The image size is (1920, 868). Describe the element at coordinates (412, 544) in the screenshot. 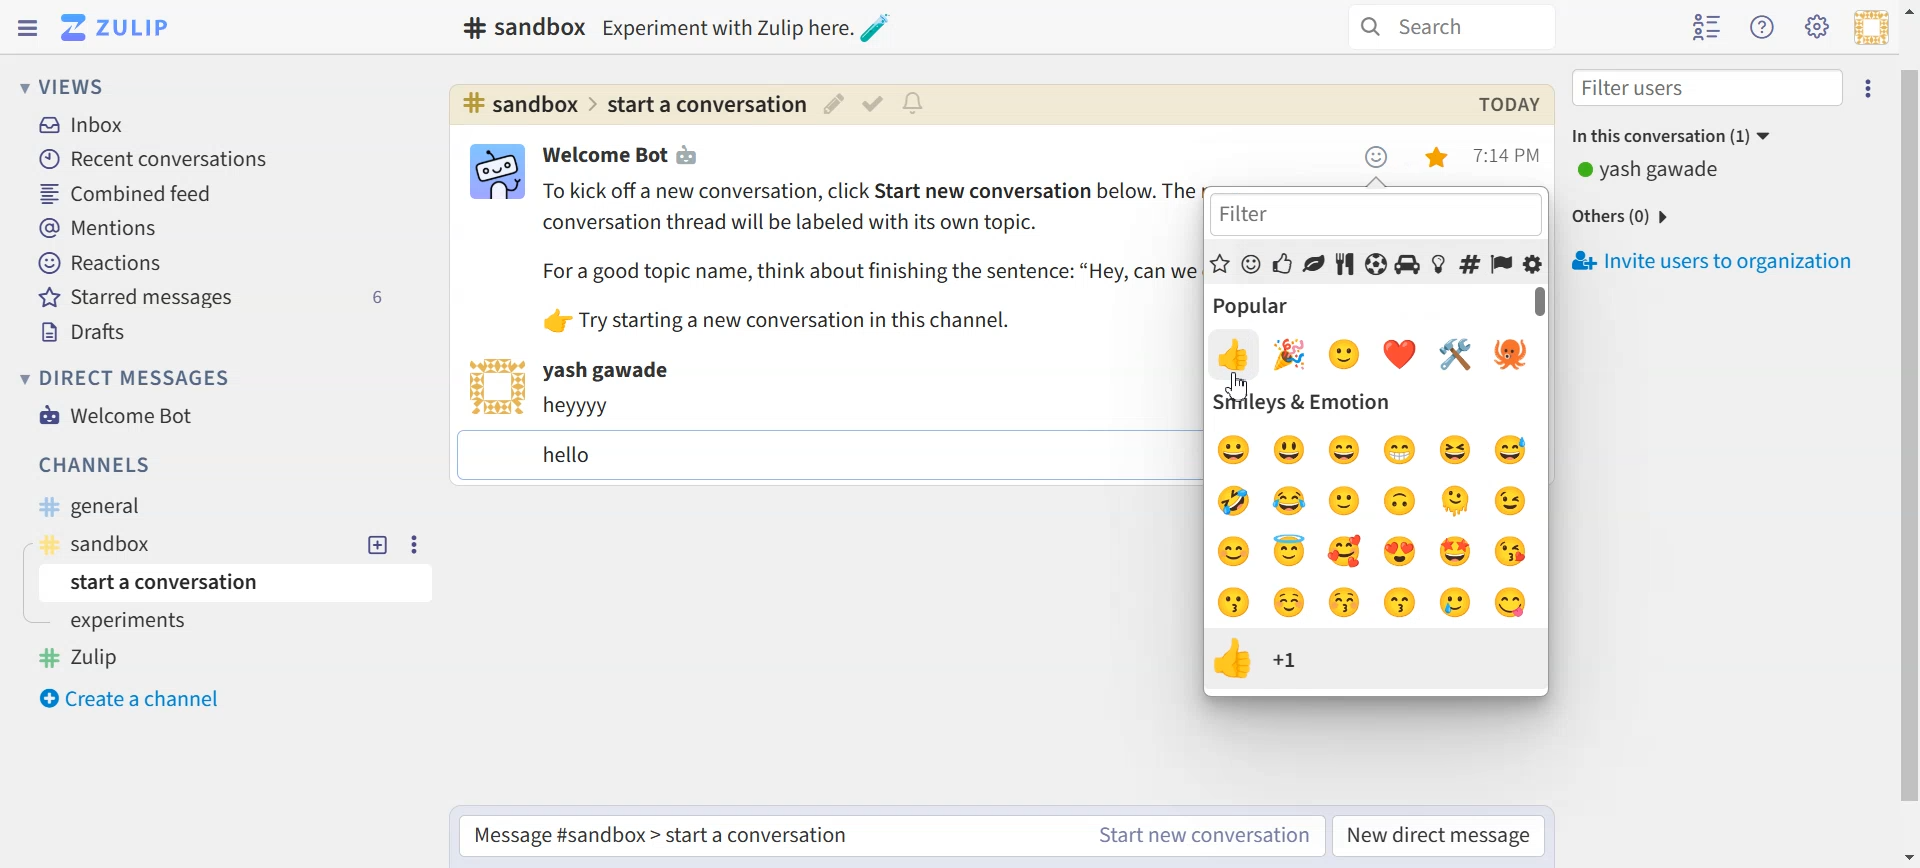

I see `Settings` at that location.